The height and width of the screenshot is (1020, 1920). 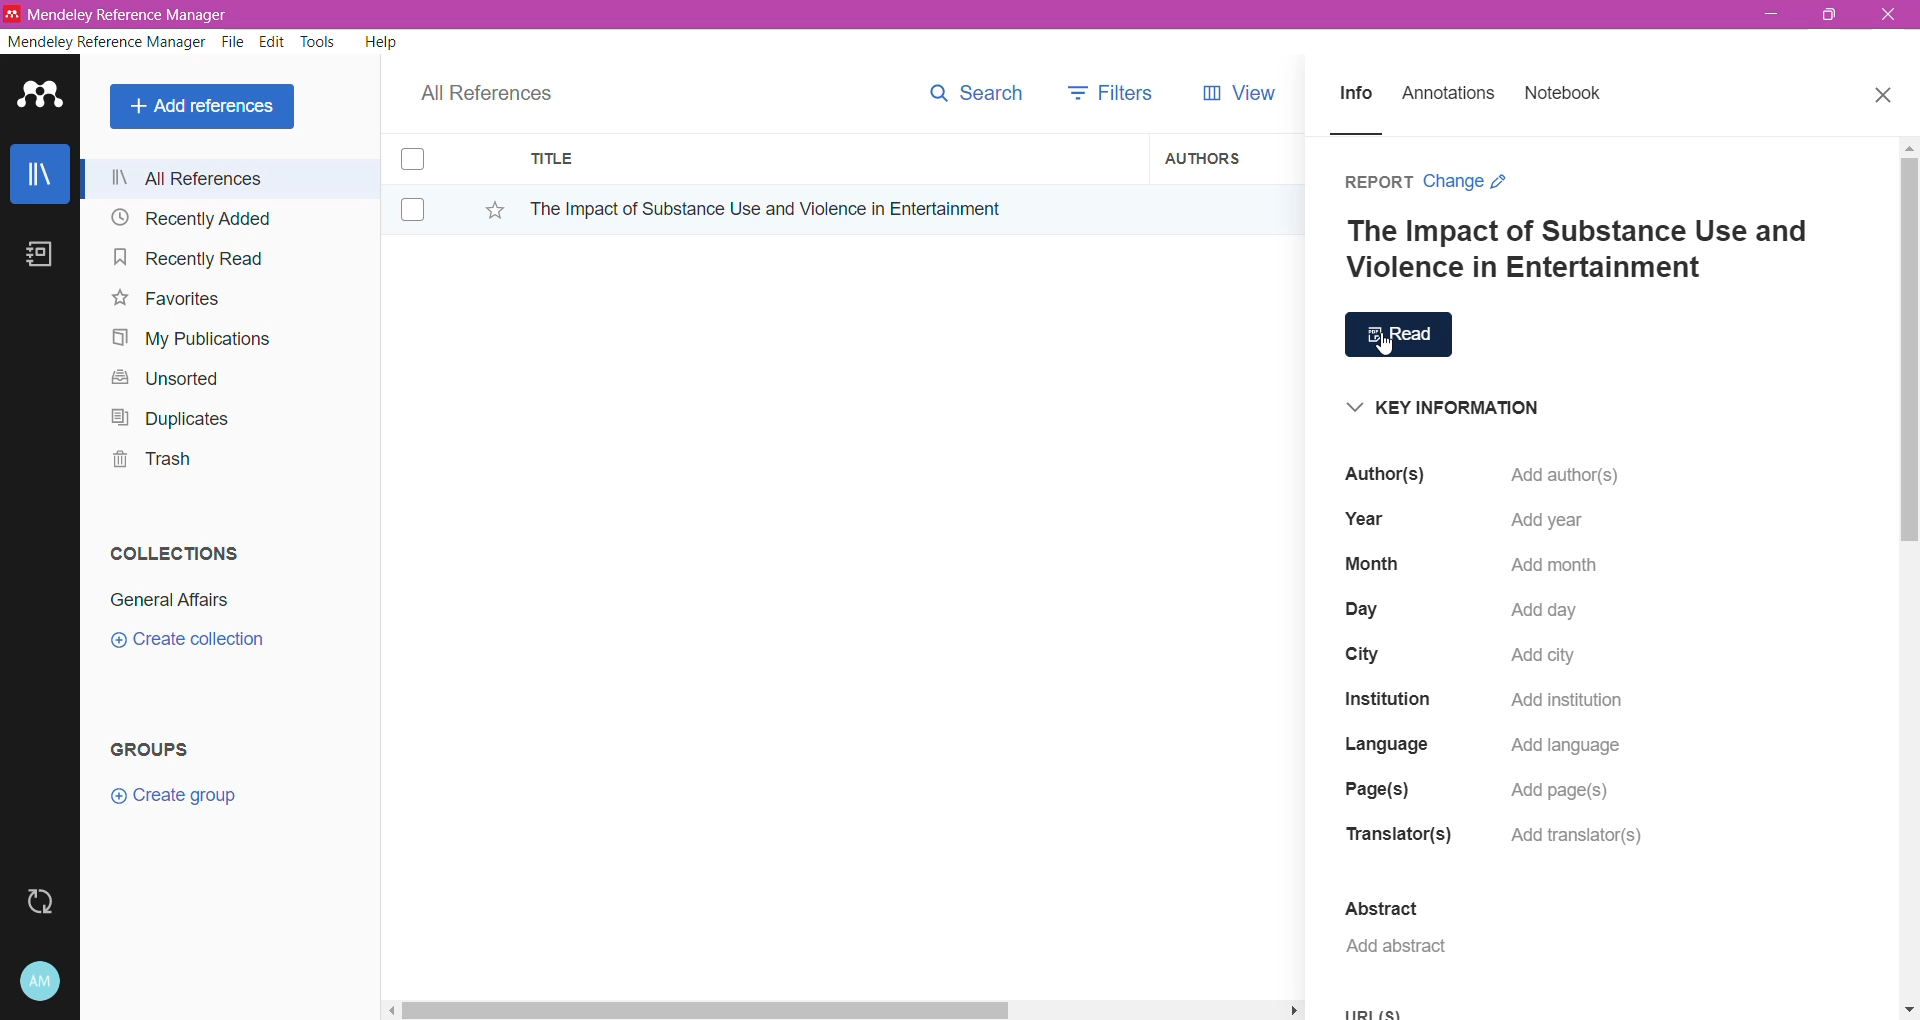 What do you see at coordinates (493, 211) in the screenshot?
I see `Click to Add Item to Favorites` at bounding box center [493, 211].